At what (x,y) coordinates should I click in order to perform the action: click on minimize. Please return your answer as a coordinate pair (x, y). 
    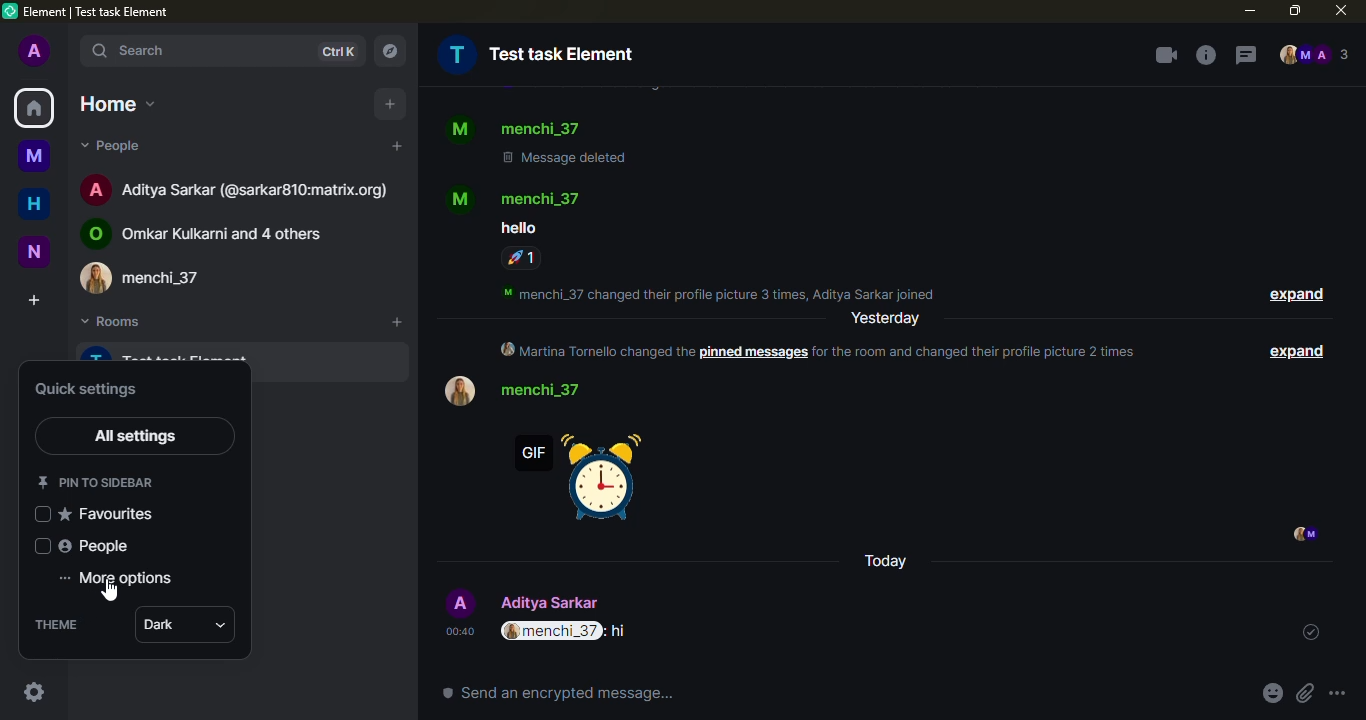
    Looking at the image, I should click on (1249, 11).